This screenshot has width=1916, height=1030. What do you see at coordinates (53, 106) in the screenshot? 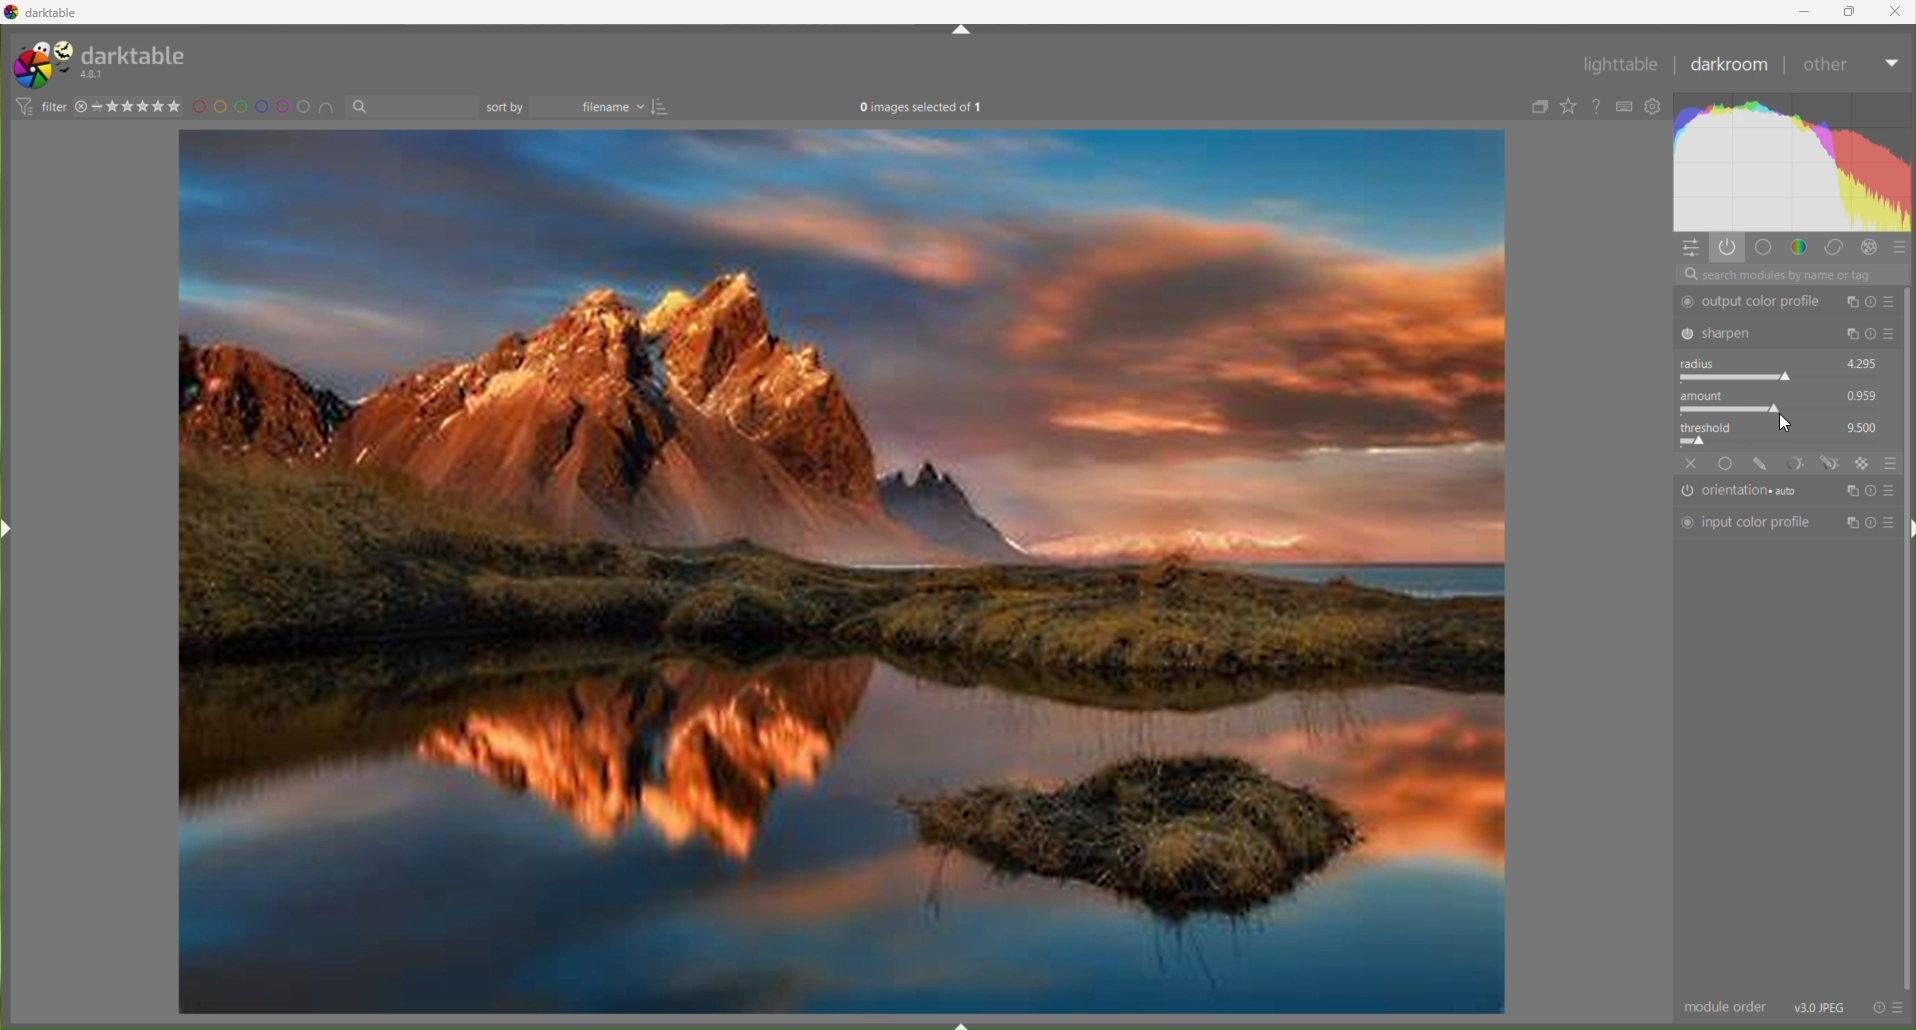
I see `filter` at bounding box center [53, 106].